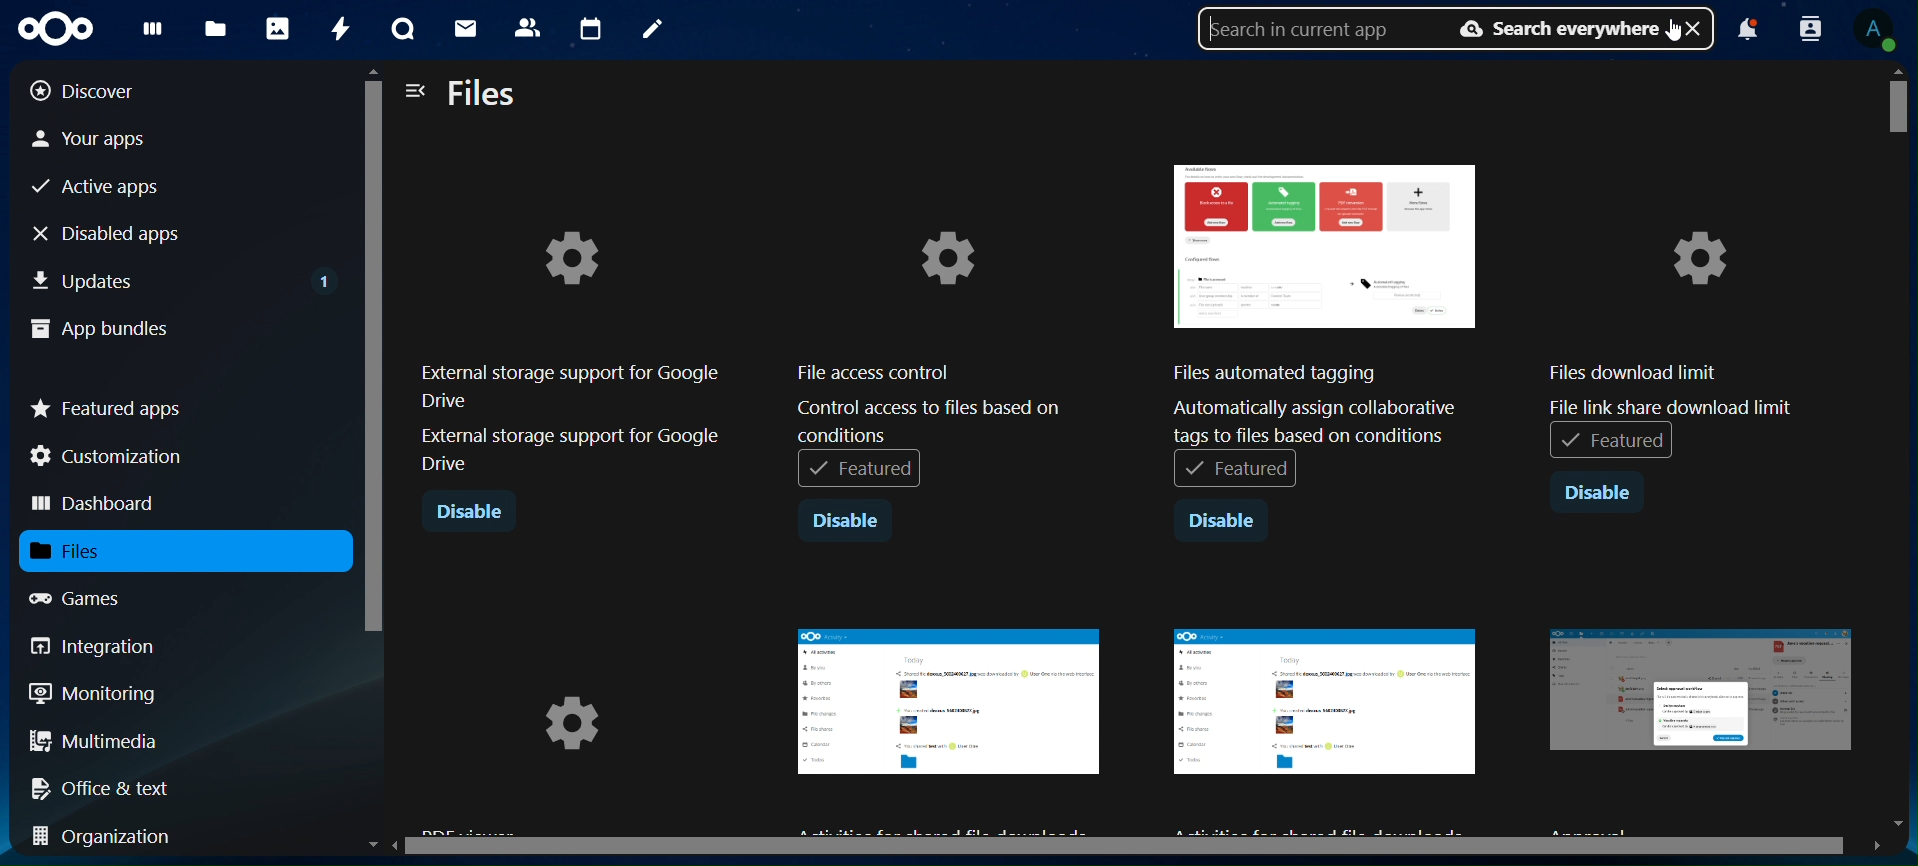  I want to click on organization, so click(110, 838).